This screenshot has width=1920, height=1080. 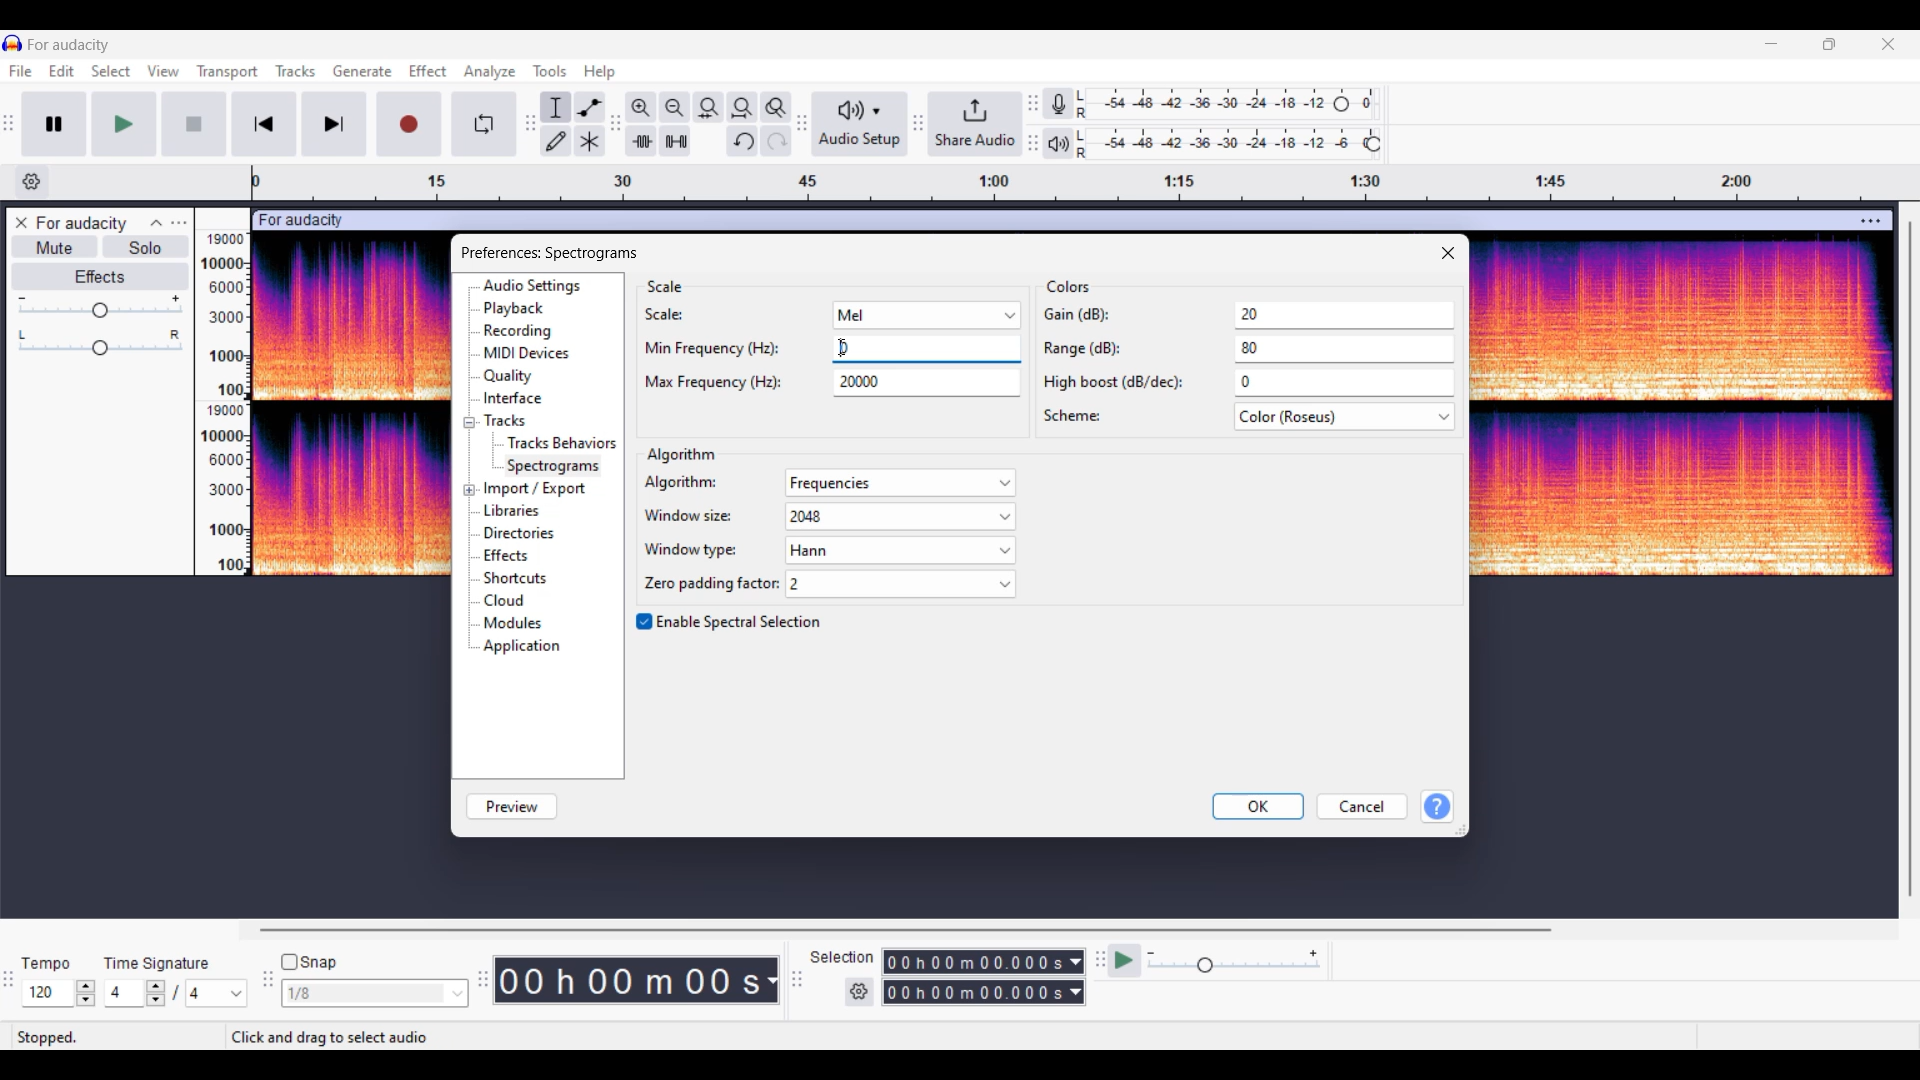 What do you see at coordinates (333, 1036) in the screenshot?
I see `Instructions for cursor` at bounding box center [333, 1036].